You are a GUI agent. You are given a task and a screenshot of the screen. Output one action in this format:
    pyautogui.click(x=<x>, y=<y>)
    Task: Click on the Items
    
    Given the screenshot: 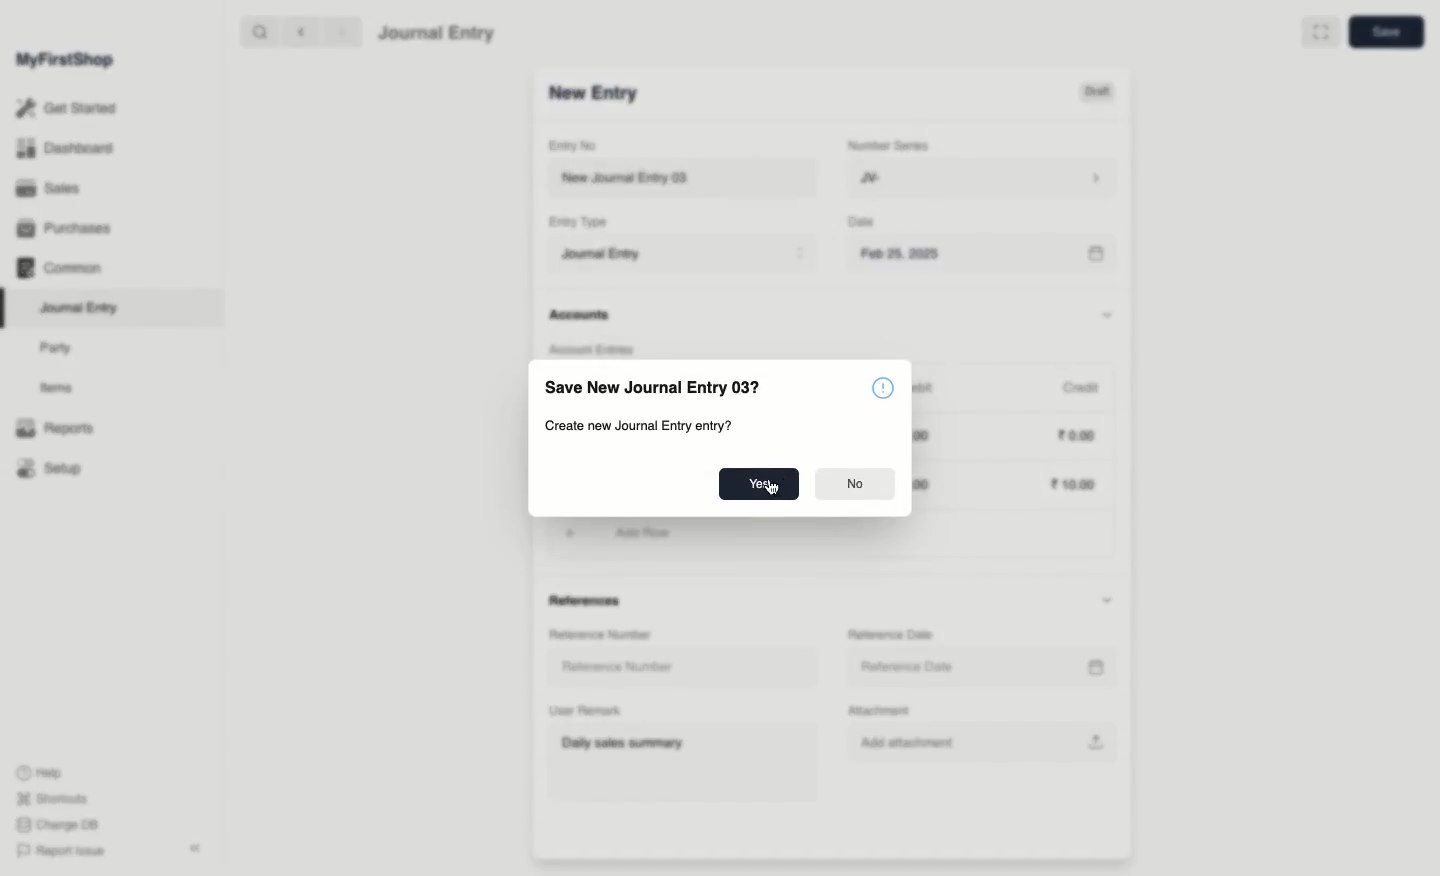 What is the action you would take?
    pyautogui.click(x=62, y=388)
    